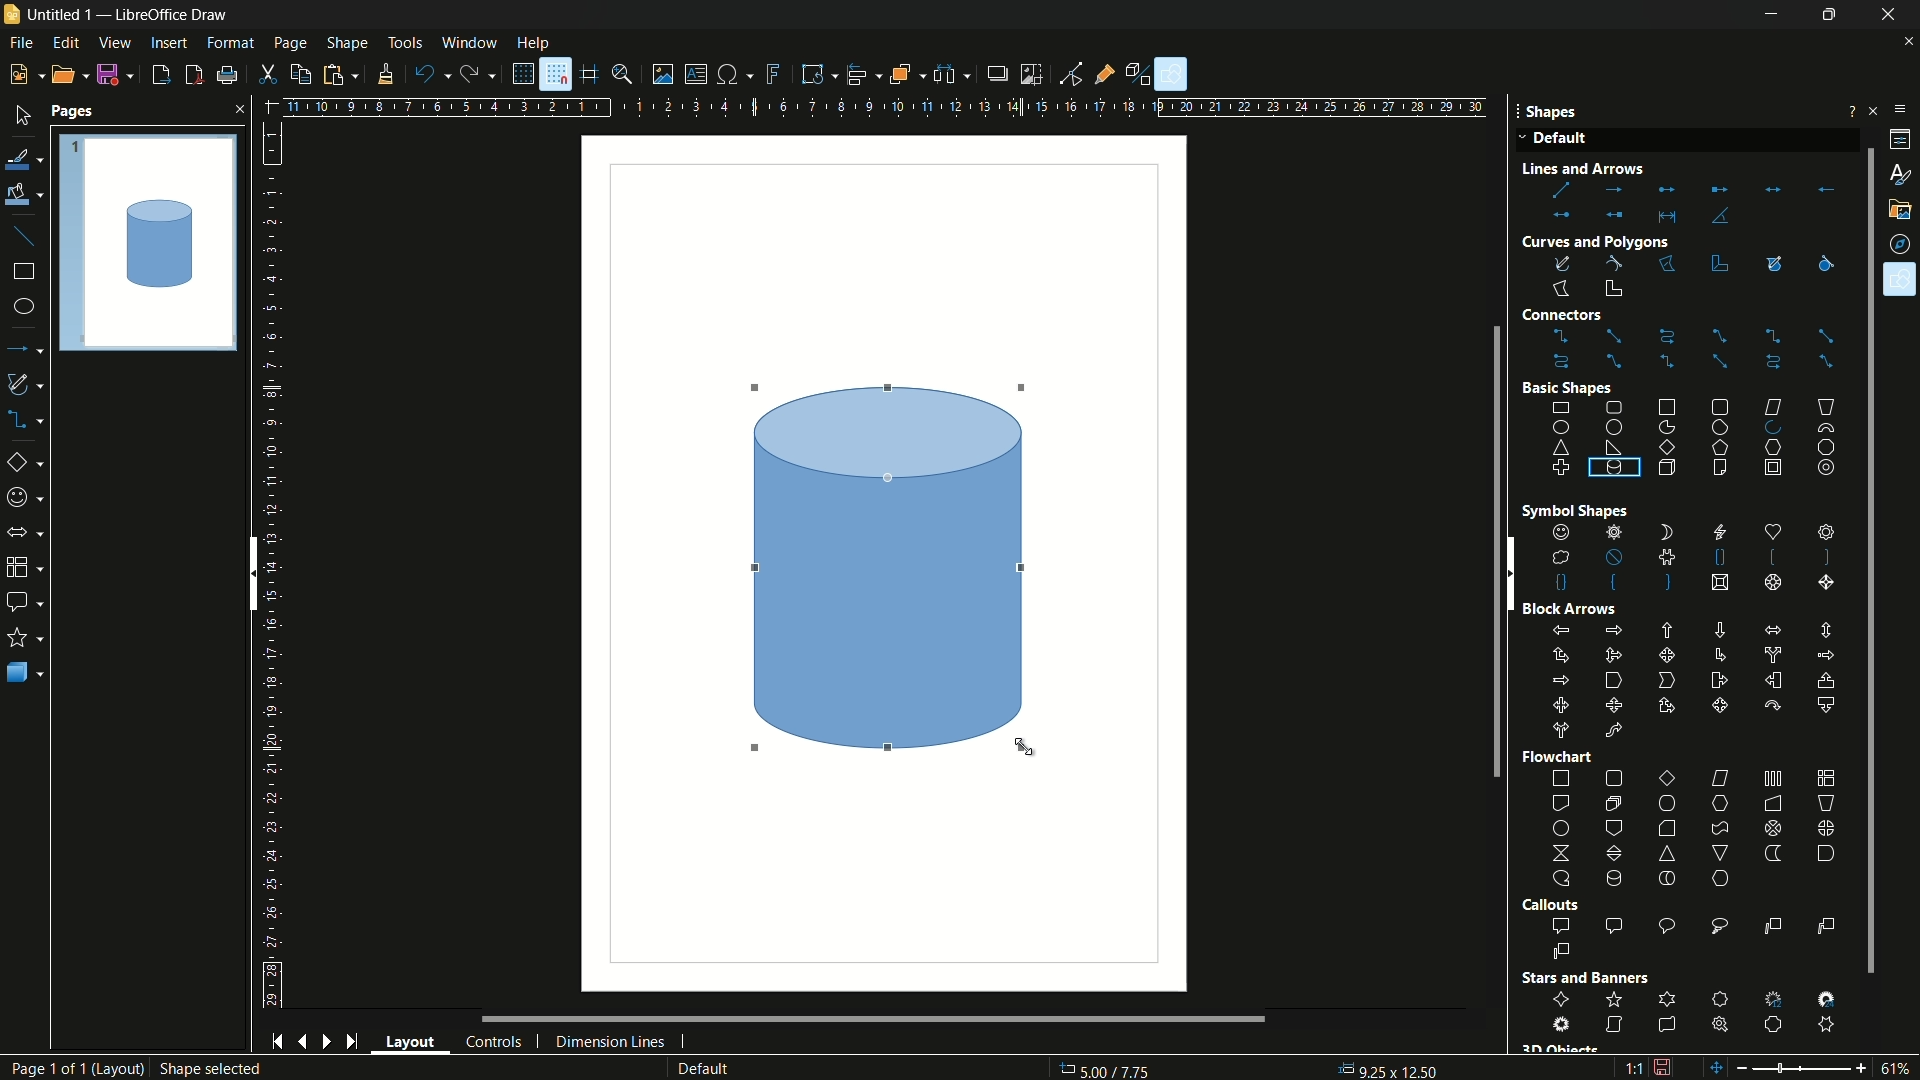 The width and height of the screenshot is (1920, 1080). What do you see at coordinates (623, 74) in the screenshot?
I see `zoom and pan` at bounding box center [623, 74].